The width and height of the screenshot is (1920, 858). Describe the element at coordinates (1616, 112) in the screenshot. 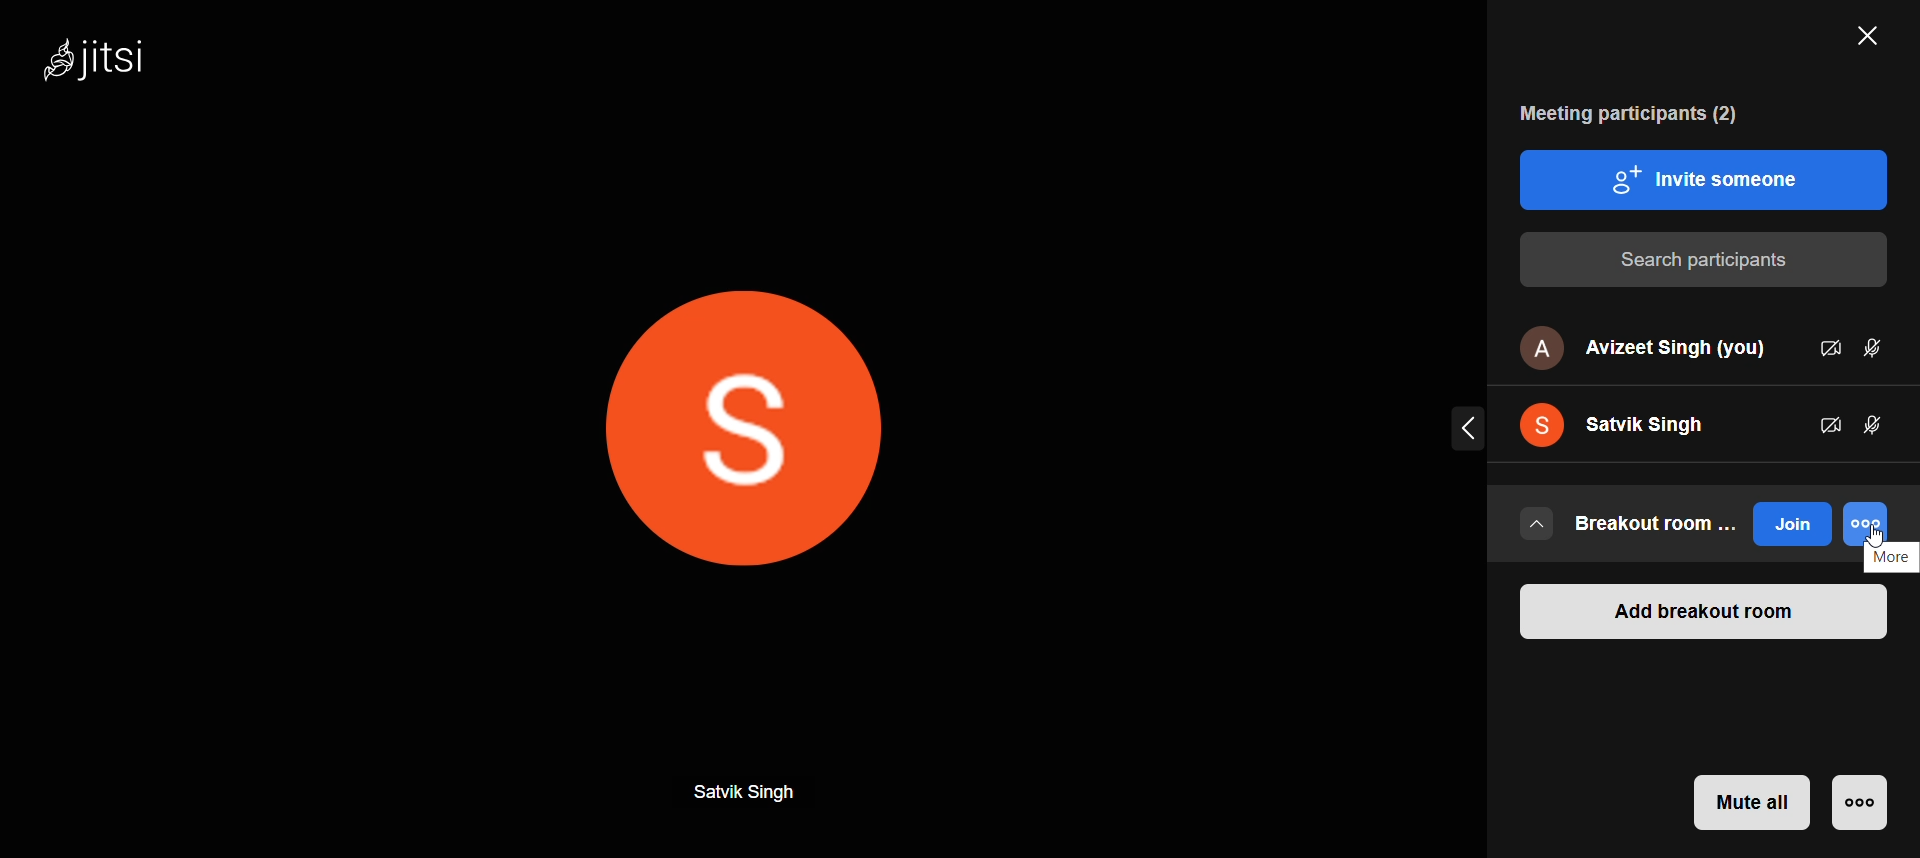

I see `Meeting participants (2)` at that location.